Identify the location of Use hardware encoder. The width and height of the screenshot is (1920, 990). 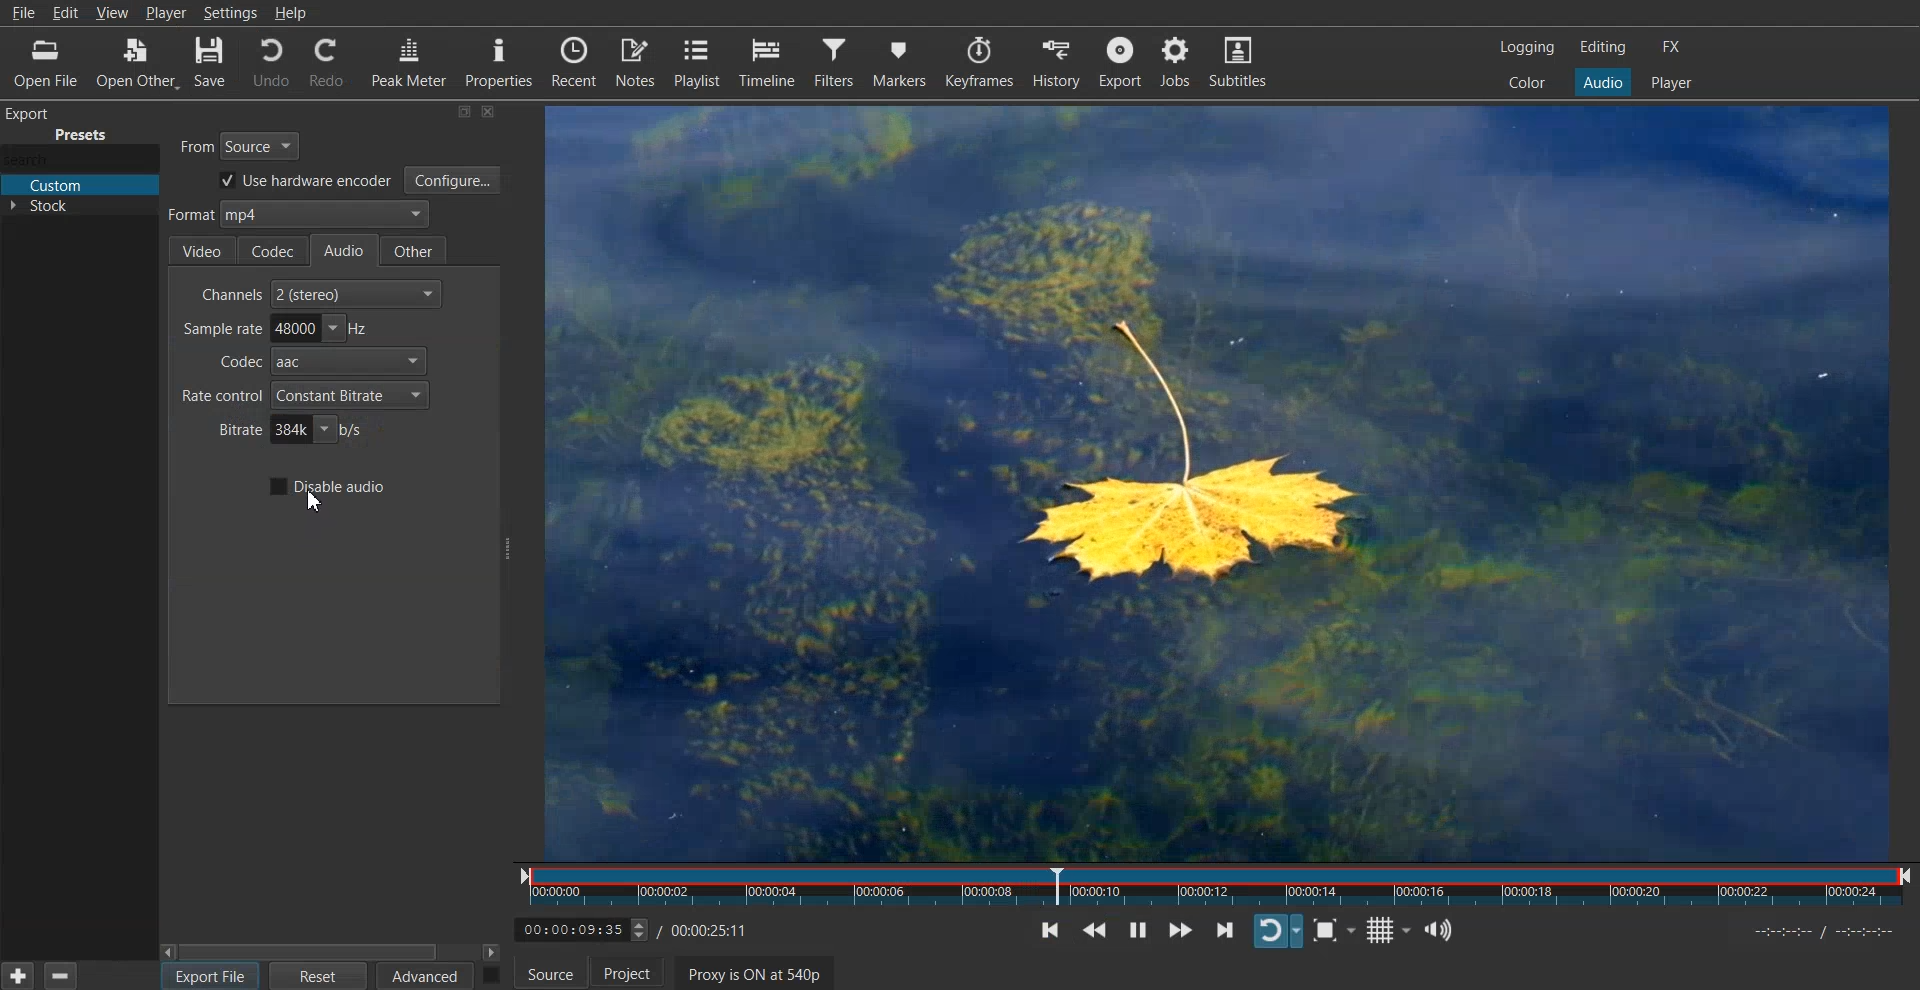
(301, 182).